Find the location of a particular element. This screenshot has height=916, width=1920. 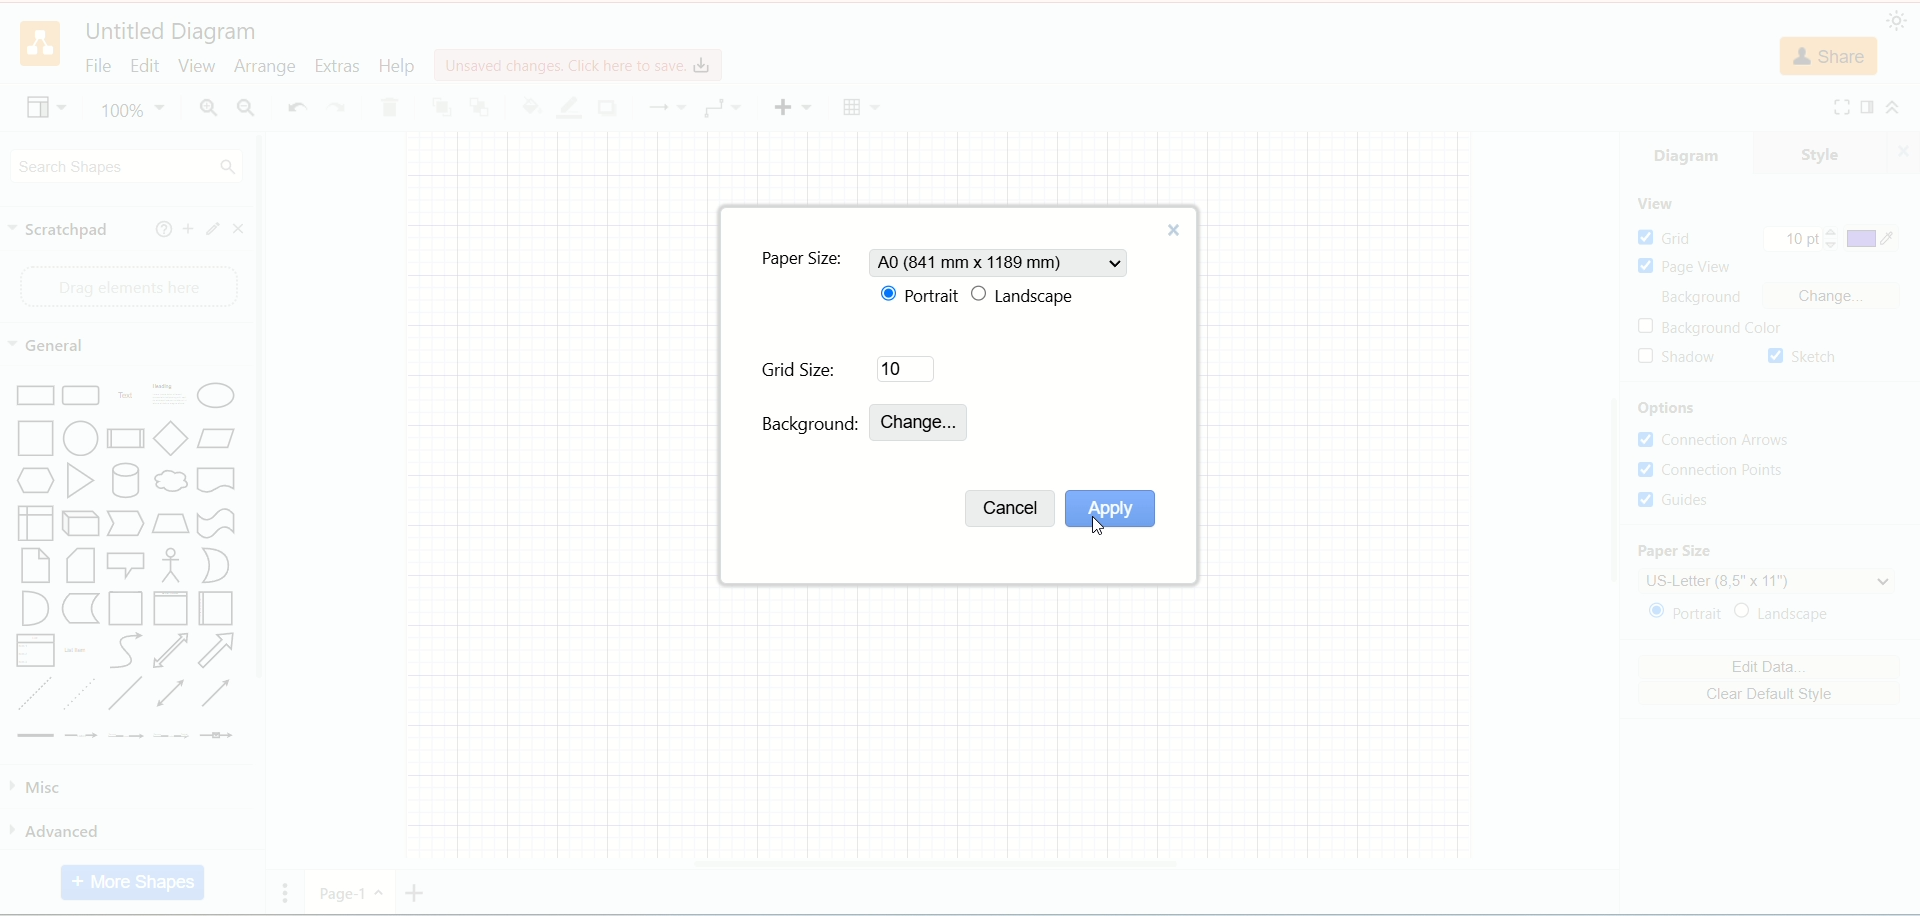

Ellipse is located at coordinates (217, 399).